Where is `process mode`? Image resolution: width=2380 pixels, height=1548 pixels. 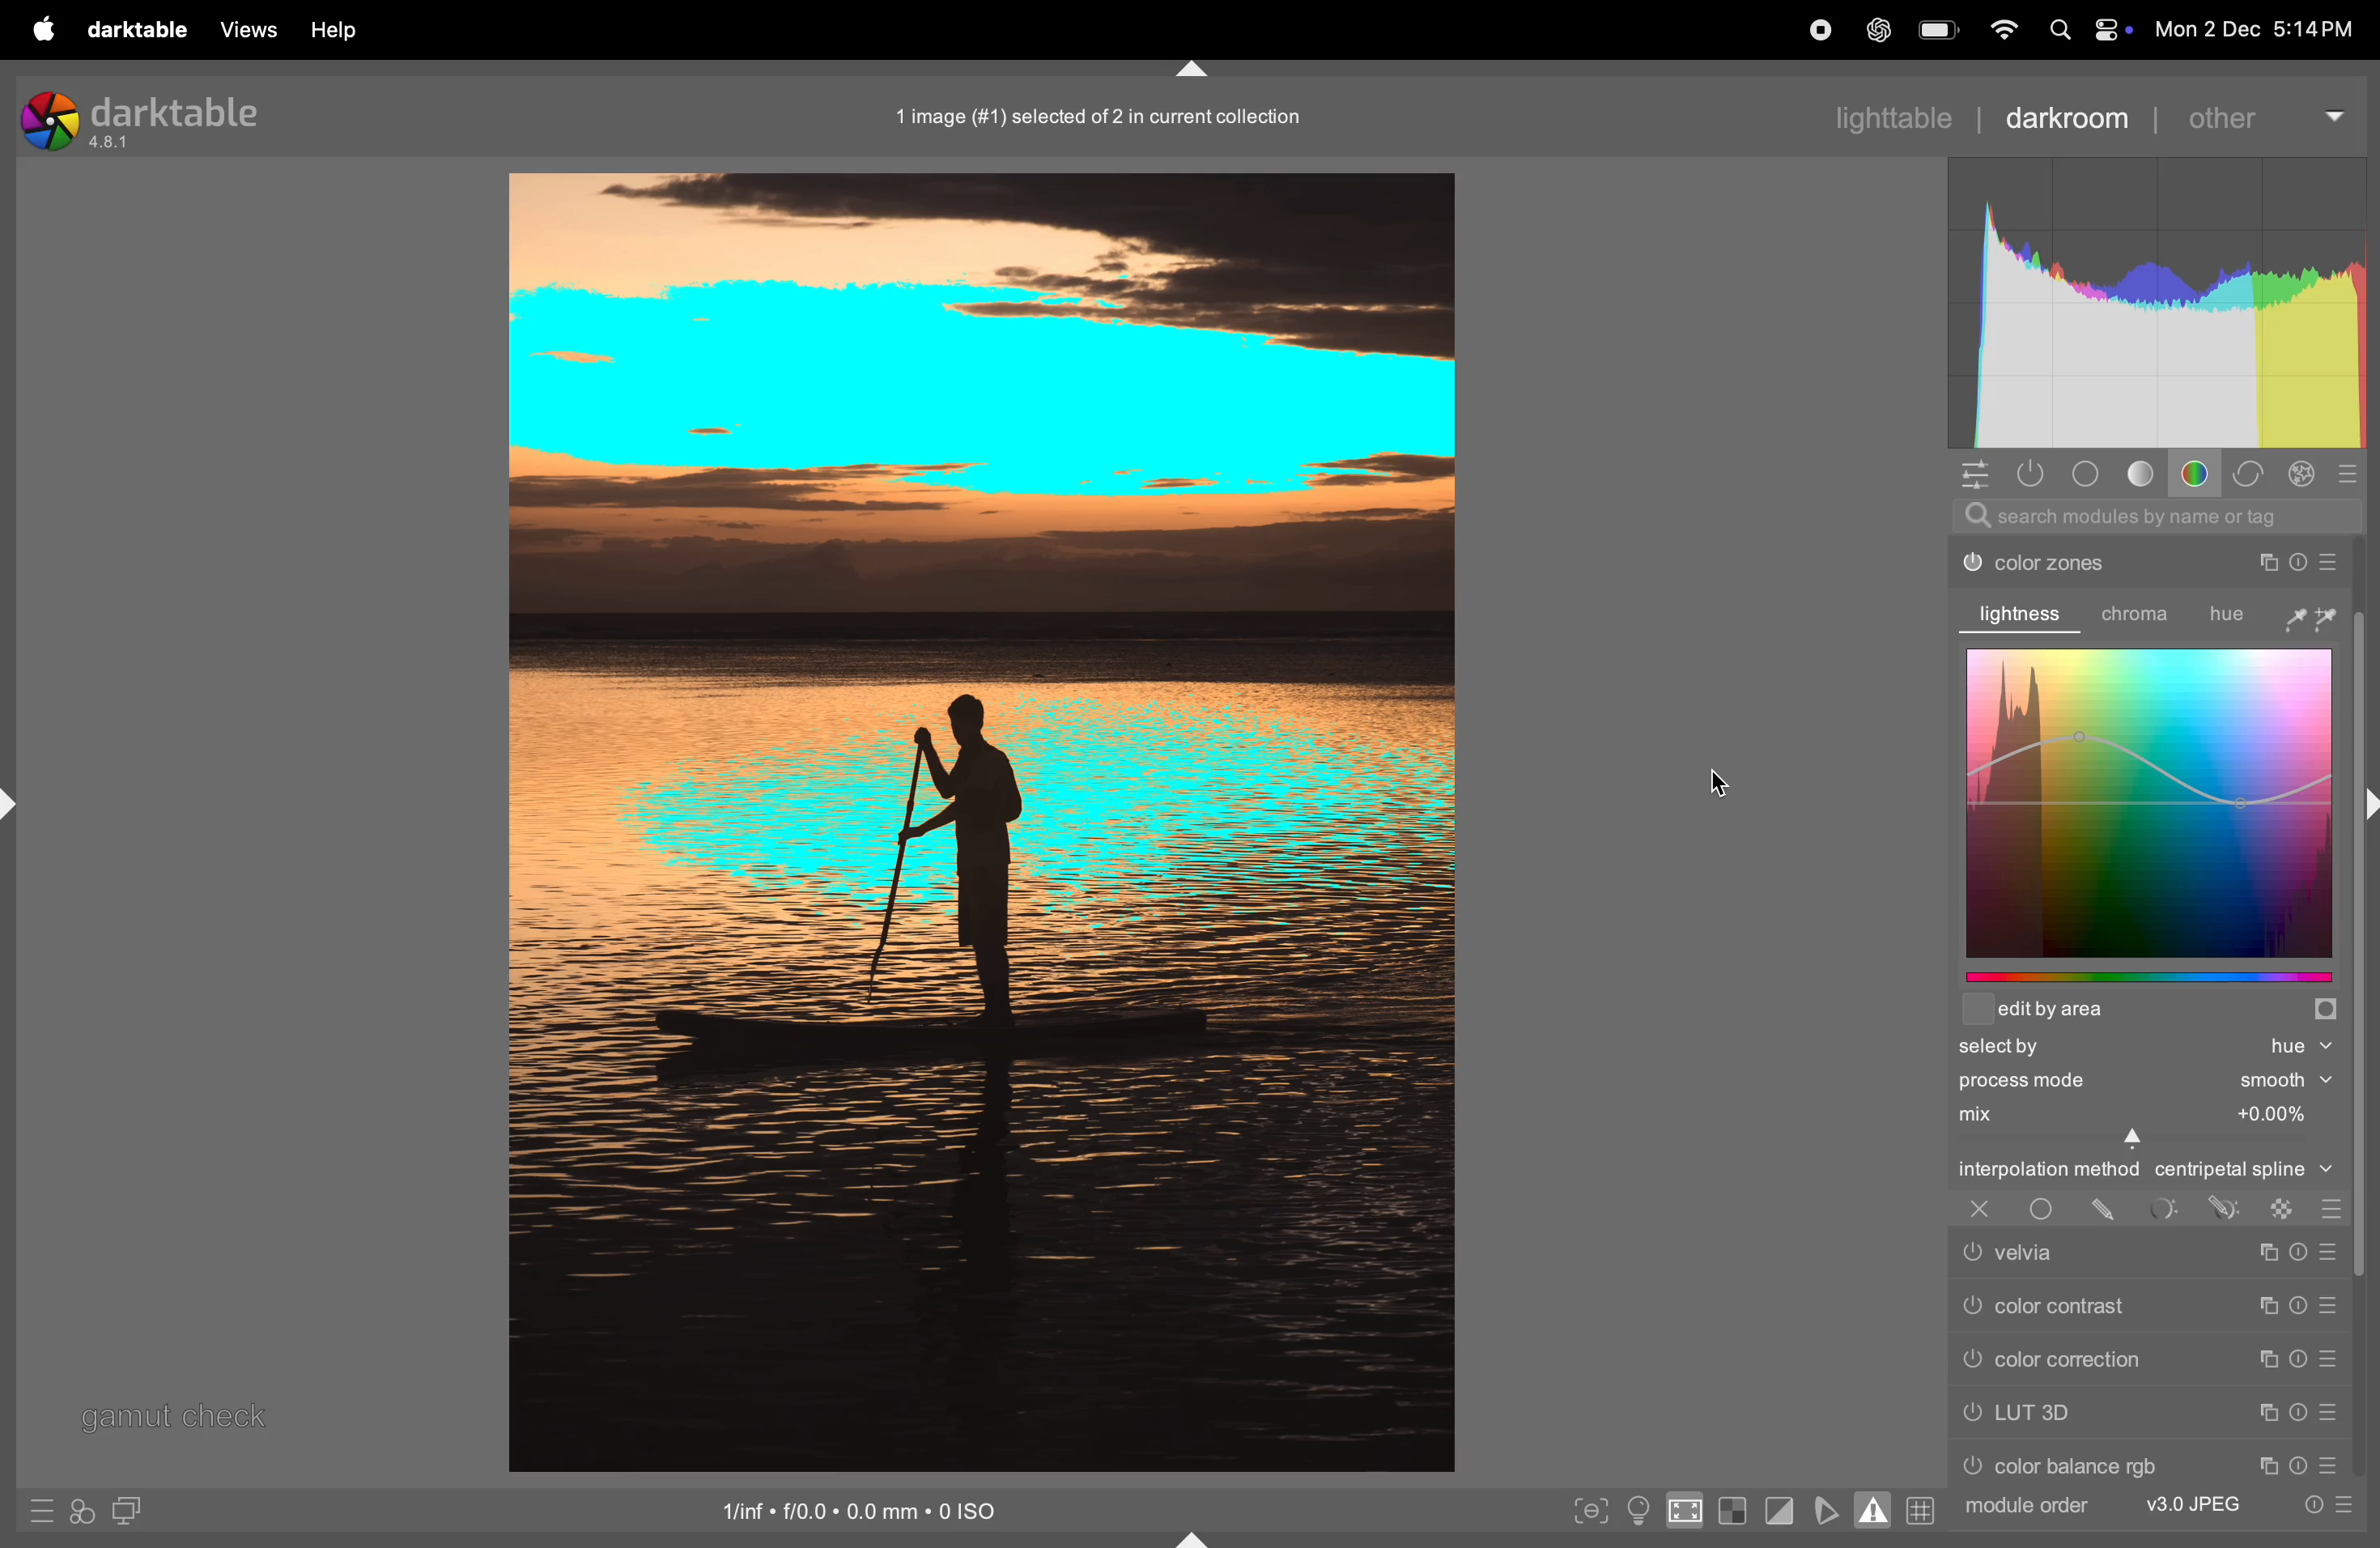
process mode is located at coordinates (2085, 1081).